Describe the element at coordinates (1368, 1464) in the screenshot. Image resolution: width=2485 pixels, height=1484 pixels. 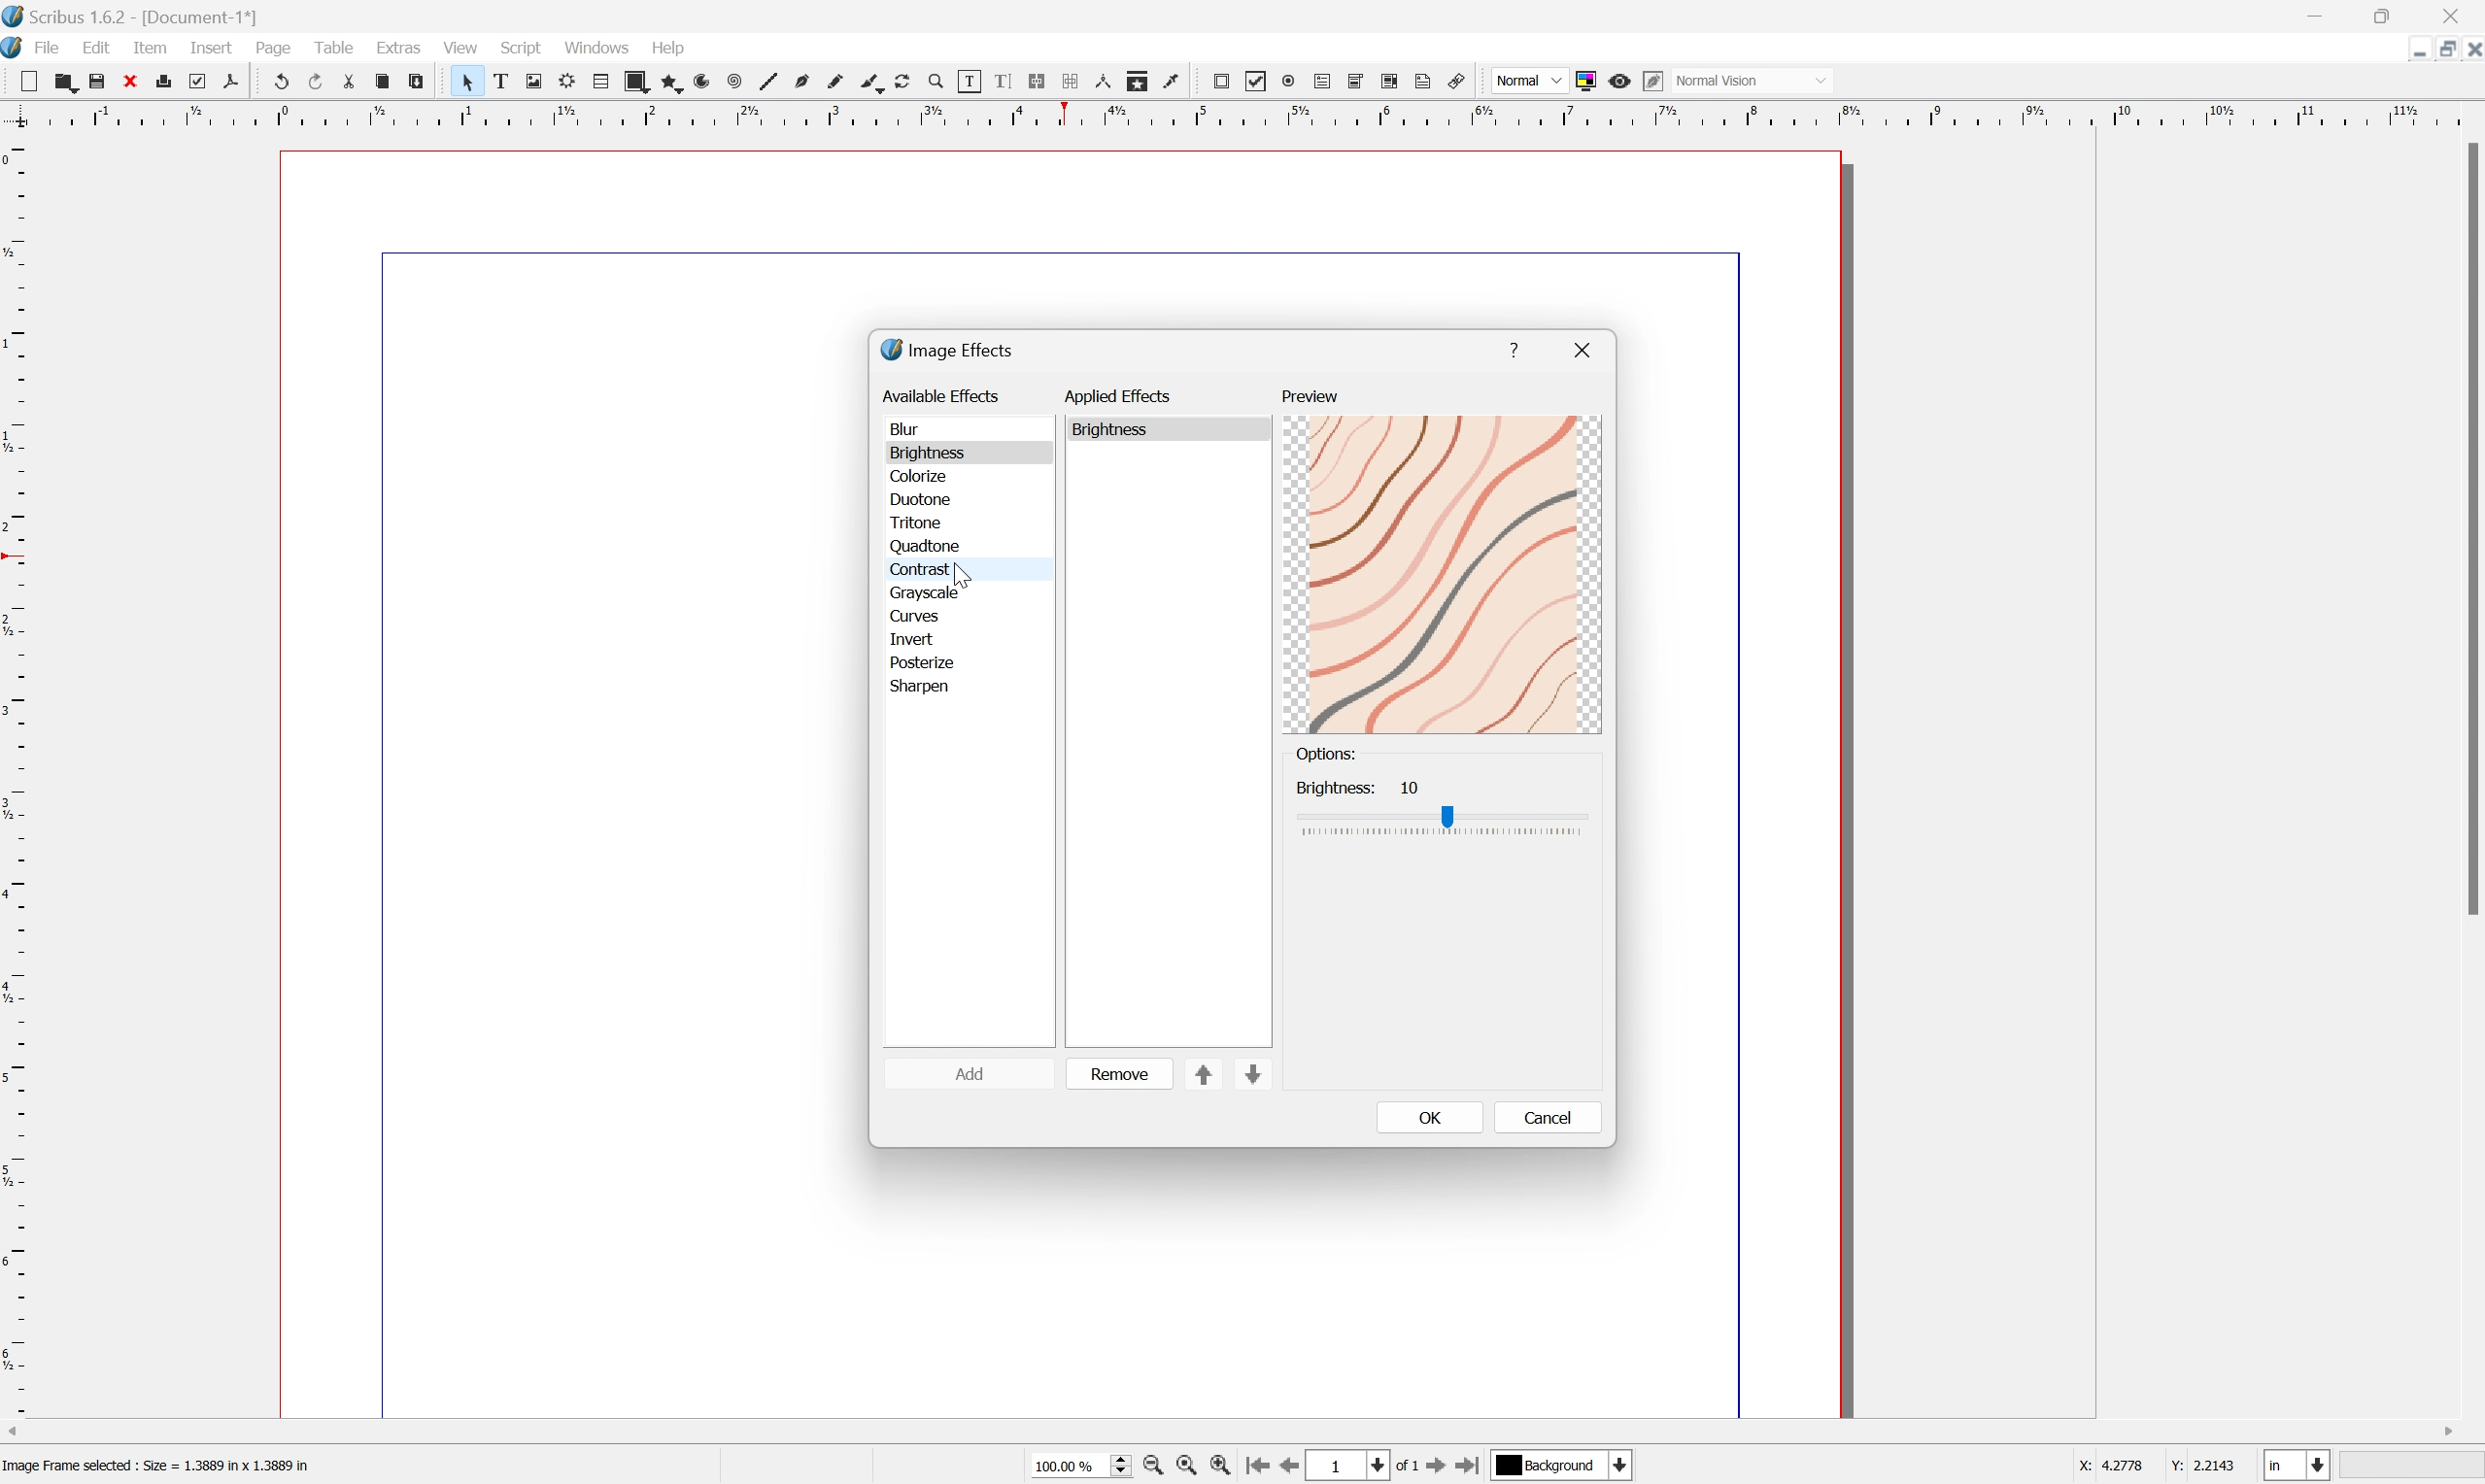
I see `1 of 1` at that location.